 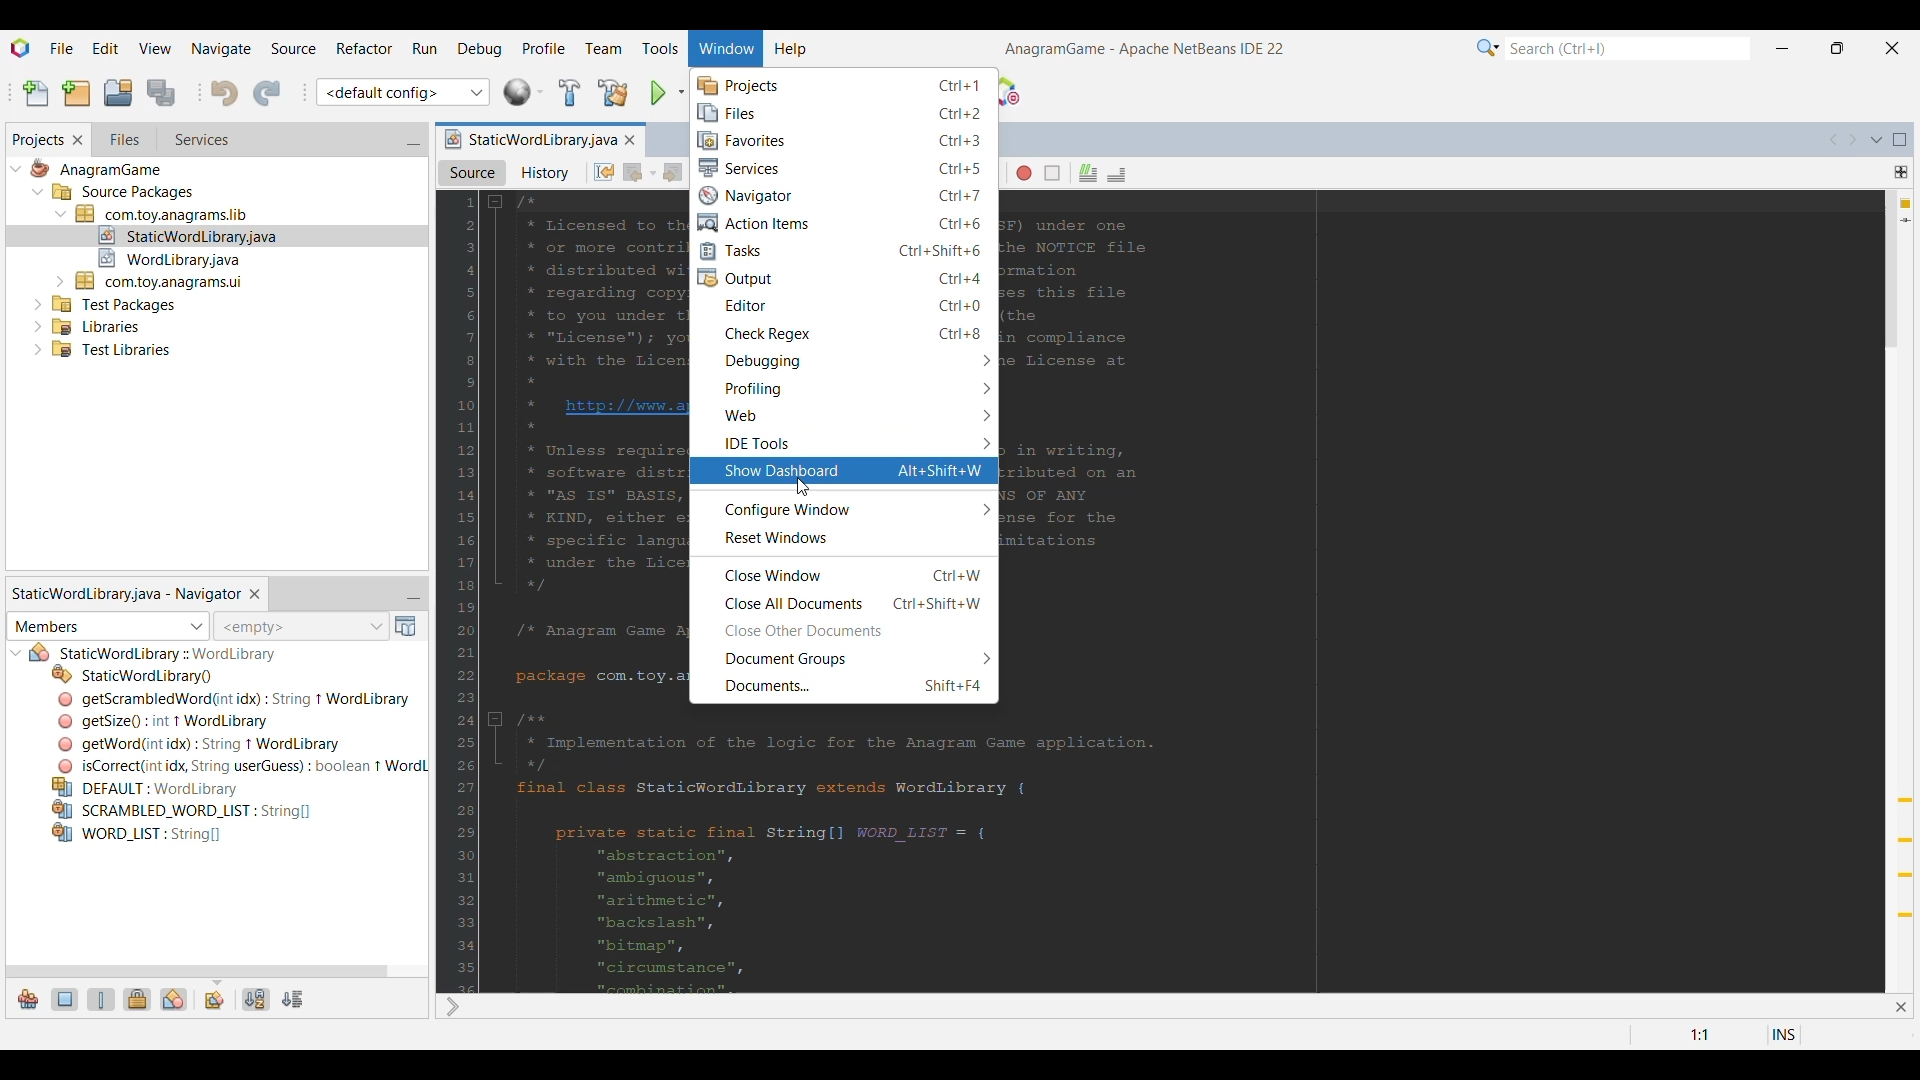 I want to click on New project, so click(x=77, y=93).